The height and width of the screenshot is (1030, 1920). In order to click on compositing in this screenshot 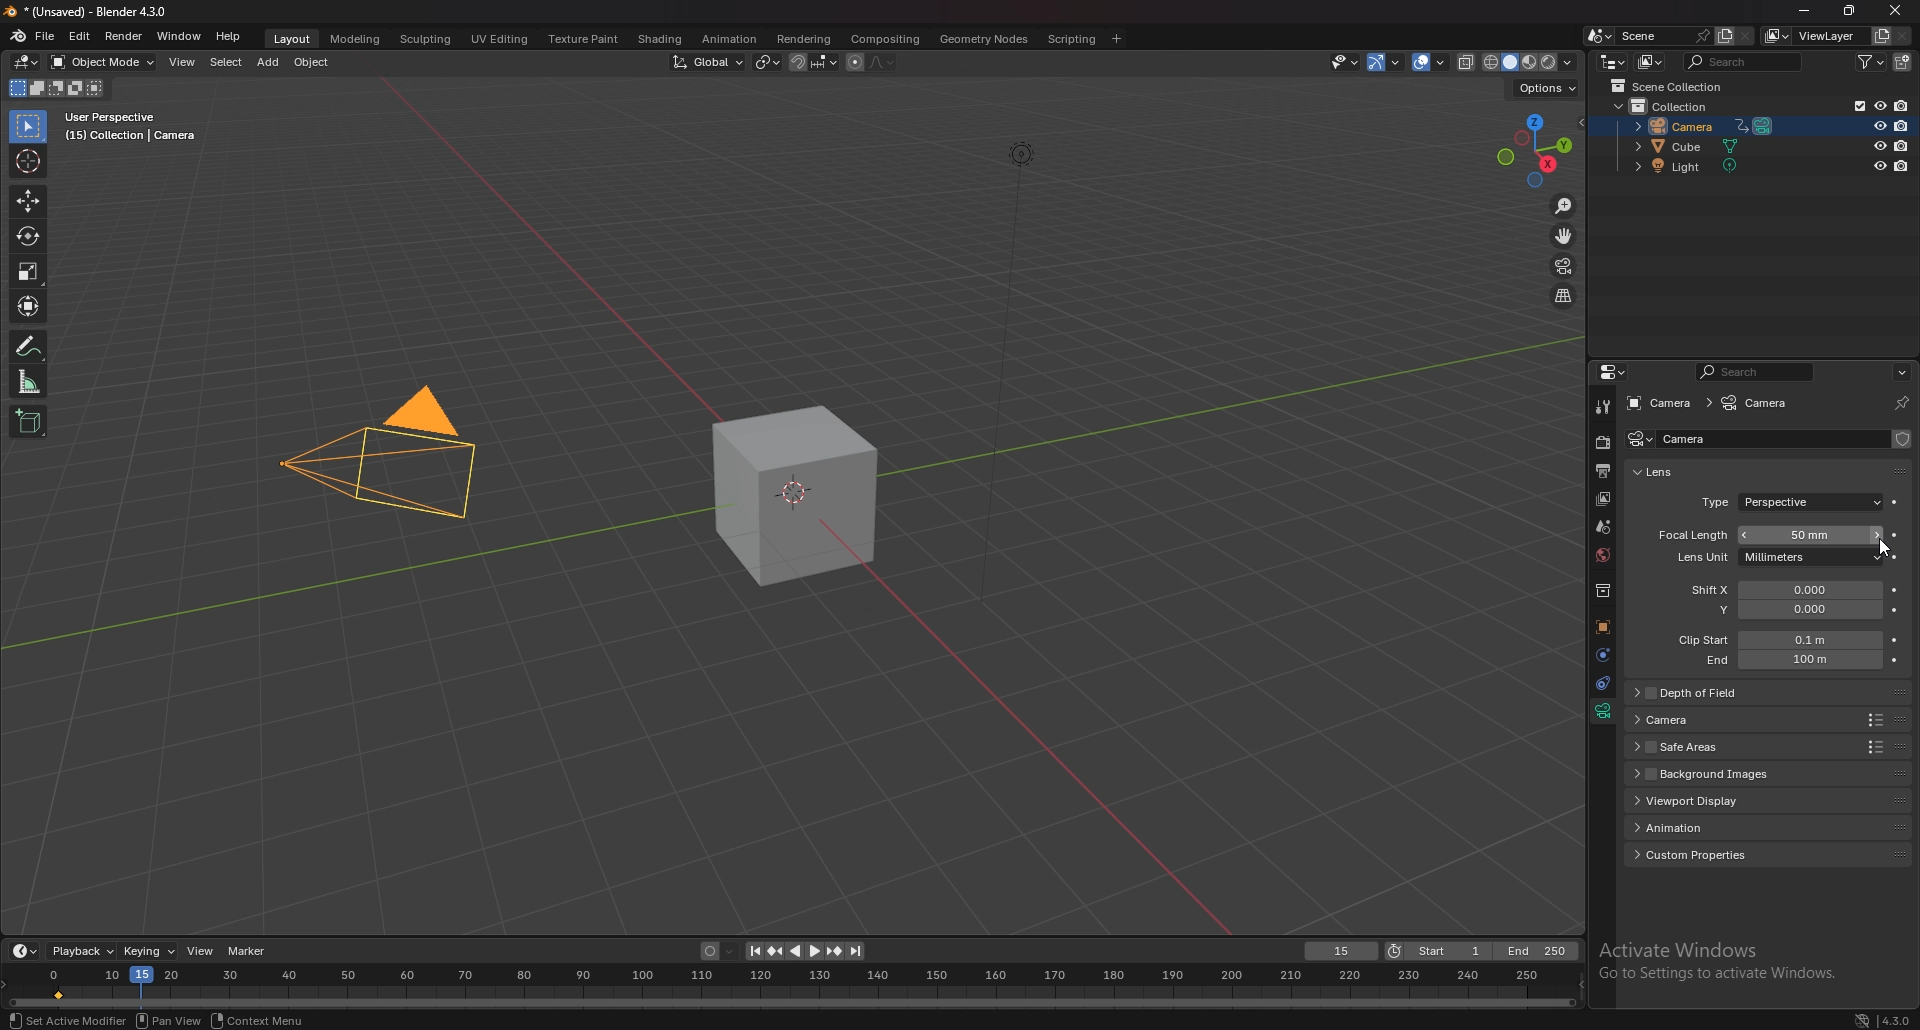, I will do `click(886, 39)`.